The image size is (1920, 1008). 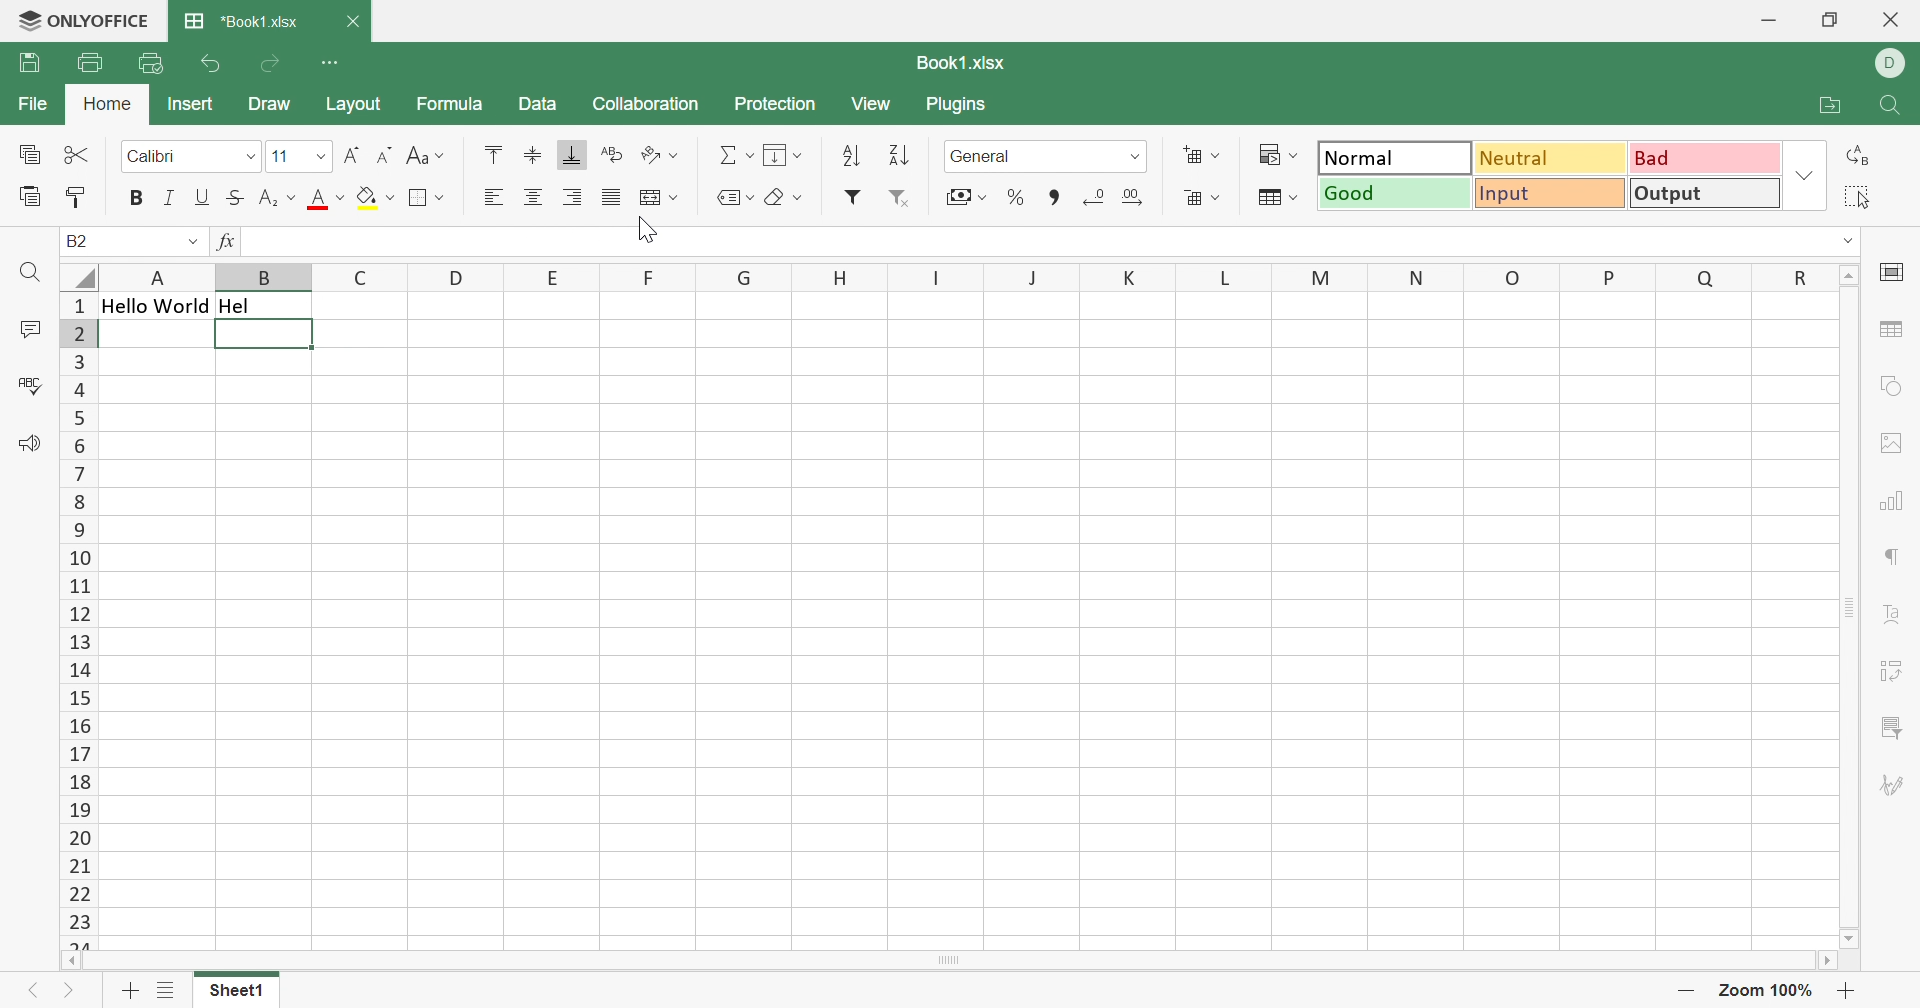 What do you see at coordinates (1092, 201) in the screenshot?
I see `Decrease decimal` at bounding box center [1092, 201].